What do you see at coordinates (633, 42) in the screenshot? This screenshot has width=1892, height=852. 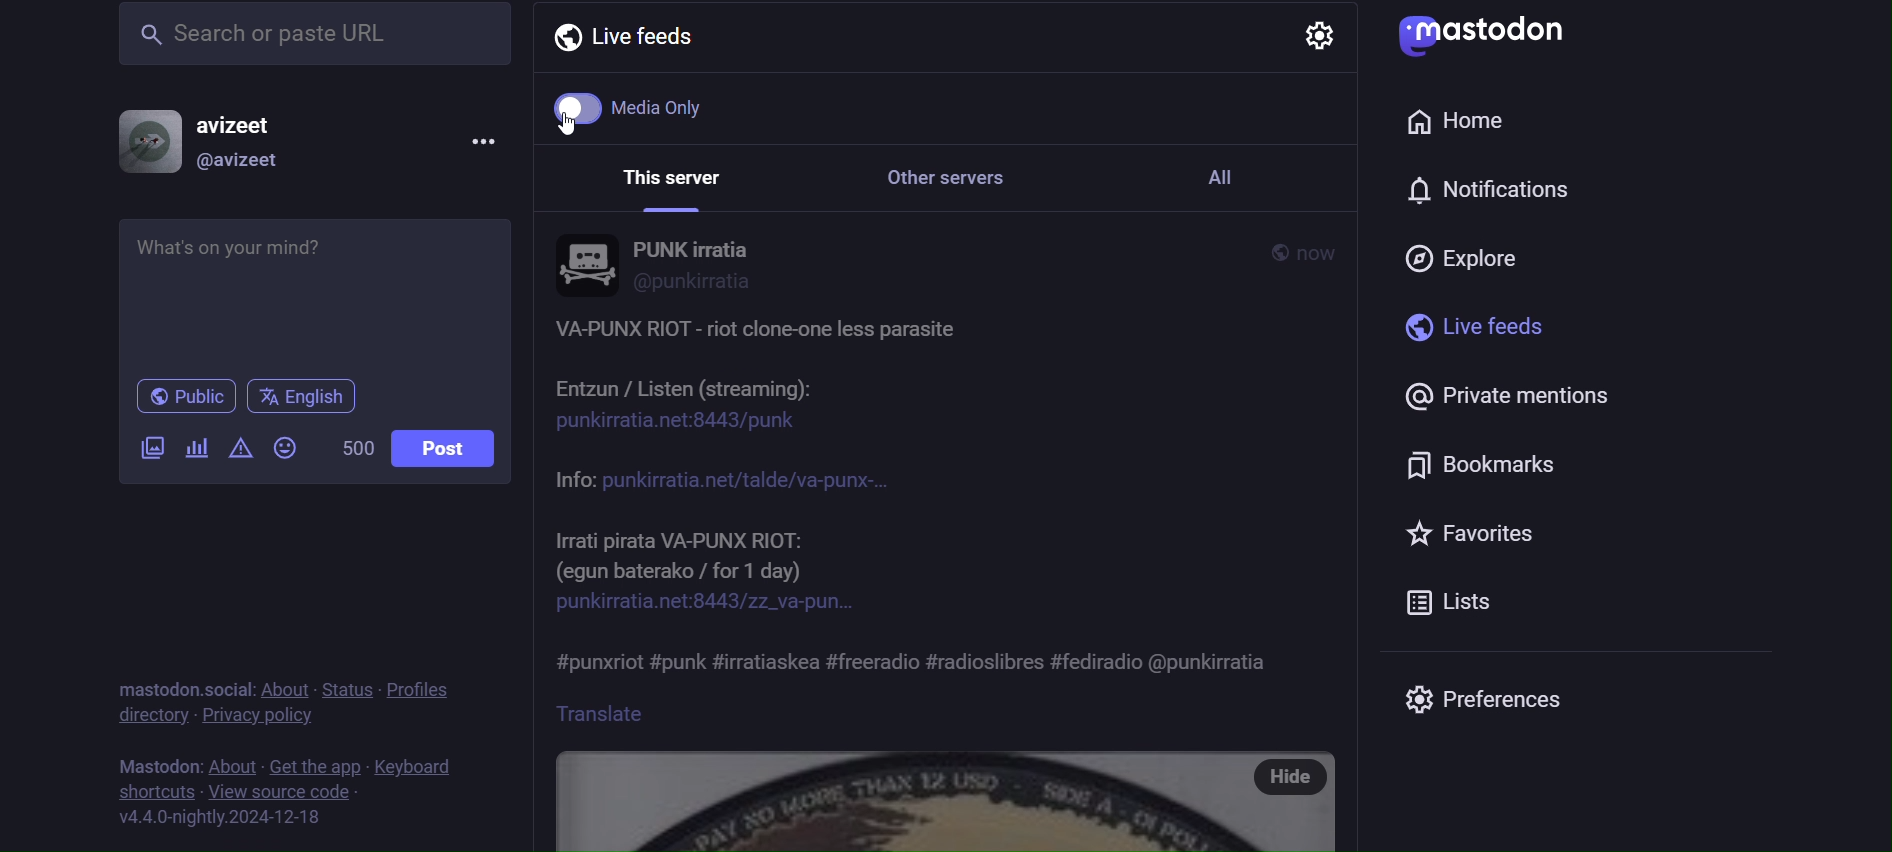 I see `Live feeds` at bounding box center [633, 42].